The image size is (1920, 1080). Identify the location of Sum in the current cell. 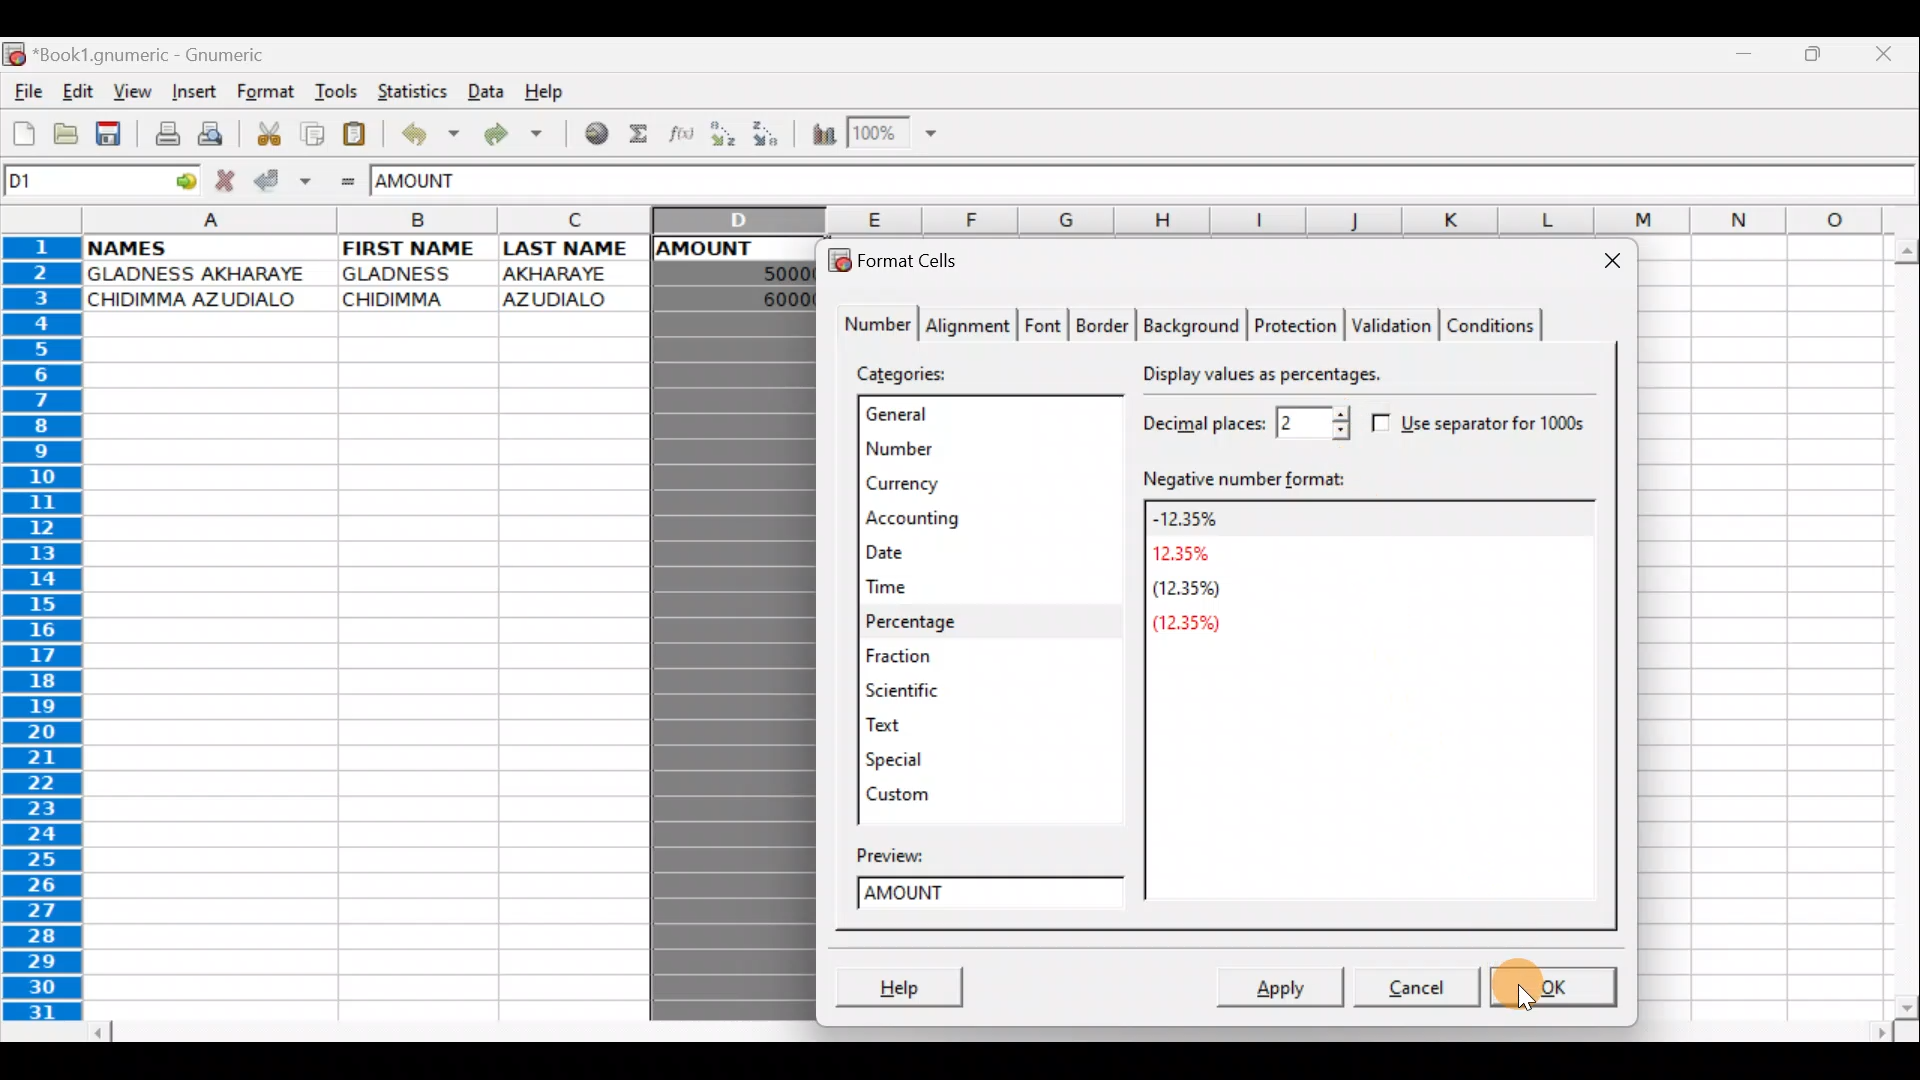
(640, 135).